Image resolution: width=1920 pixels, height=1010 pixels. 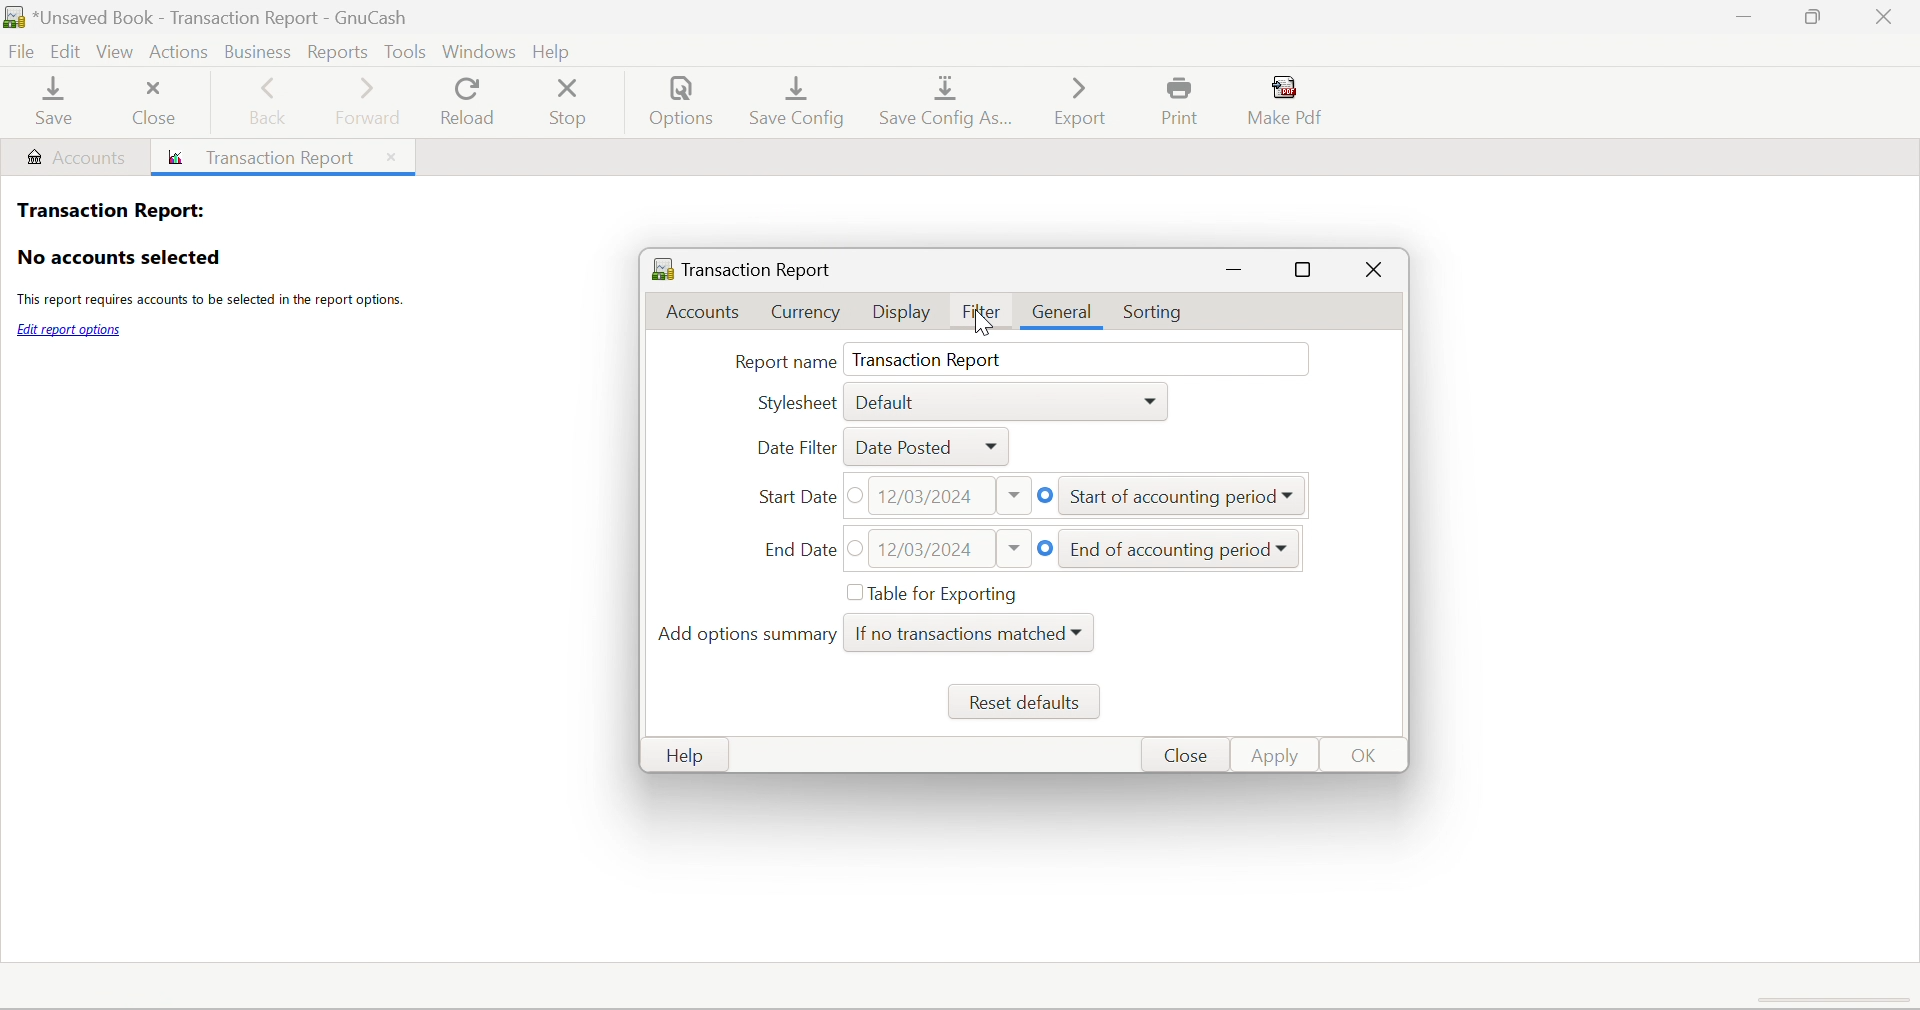 I want to click on Minimize, so click(x=1235, y=270).